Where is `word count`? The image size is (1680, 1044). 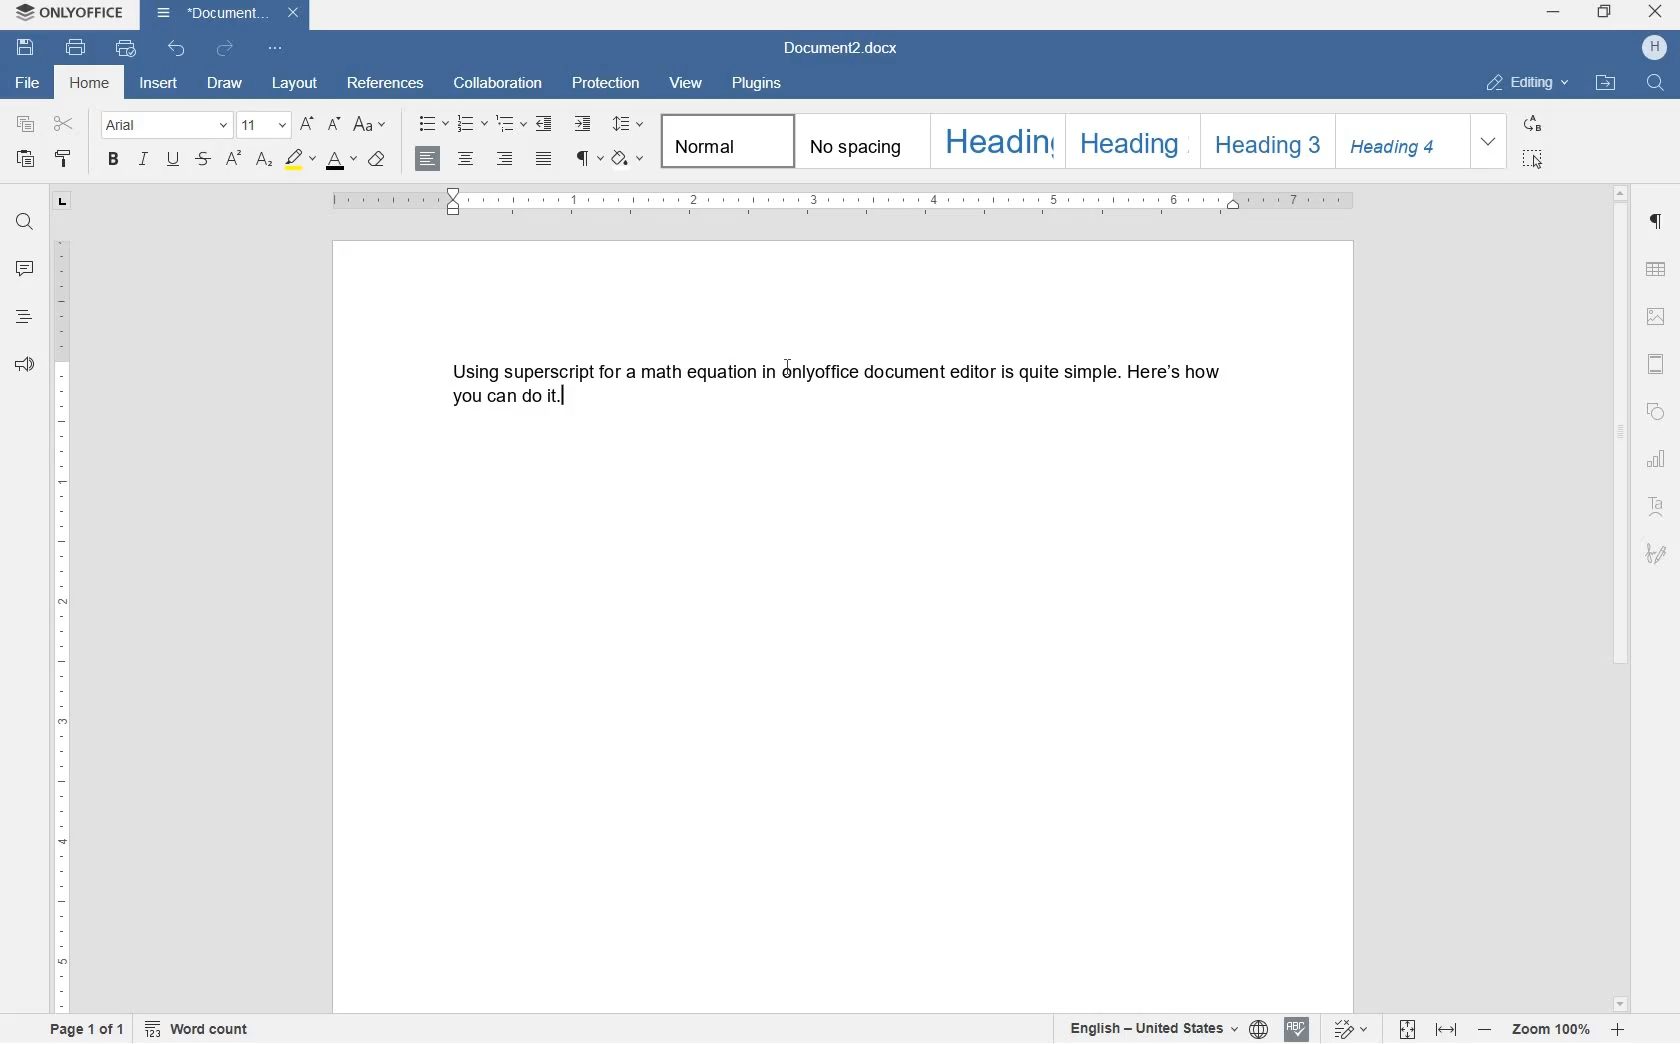
word count is located at coordinates (202, 1029).